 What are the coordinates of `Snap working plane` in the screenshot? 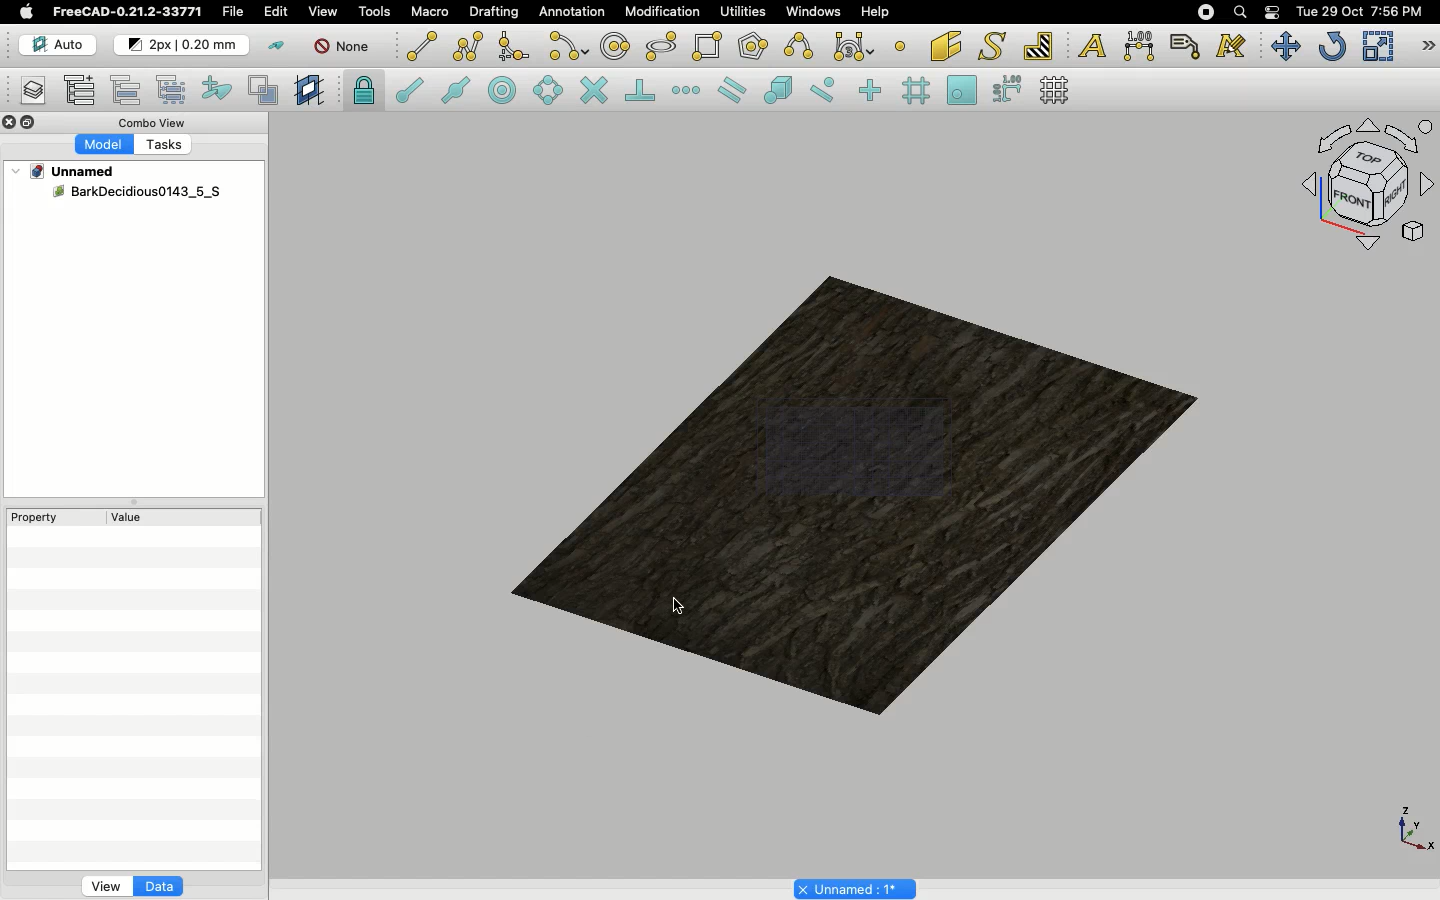 It's located at (962, 92).